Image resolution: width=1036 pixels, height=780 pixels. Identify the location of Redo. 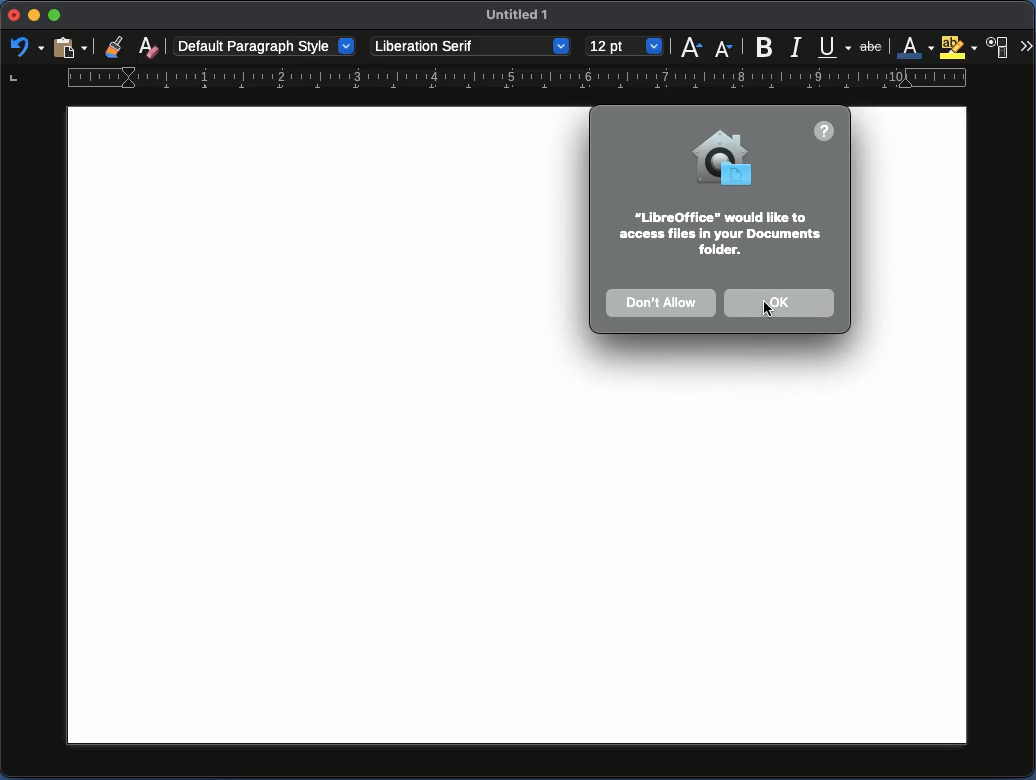
(23, 49).